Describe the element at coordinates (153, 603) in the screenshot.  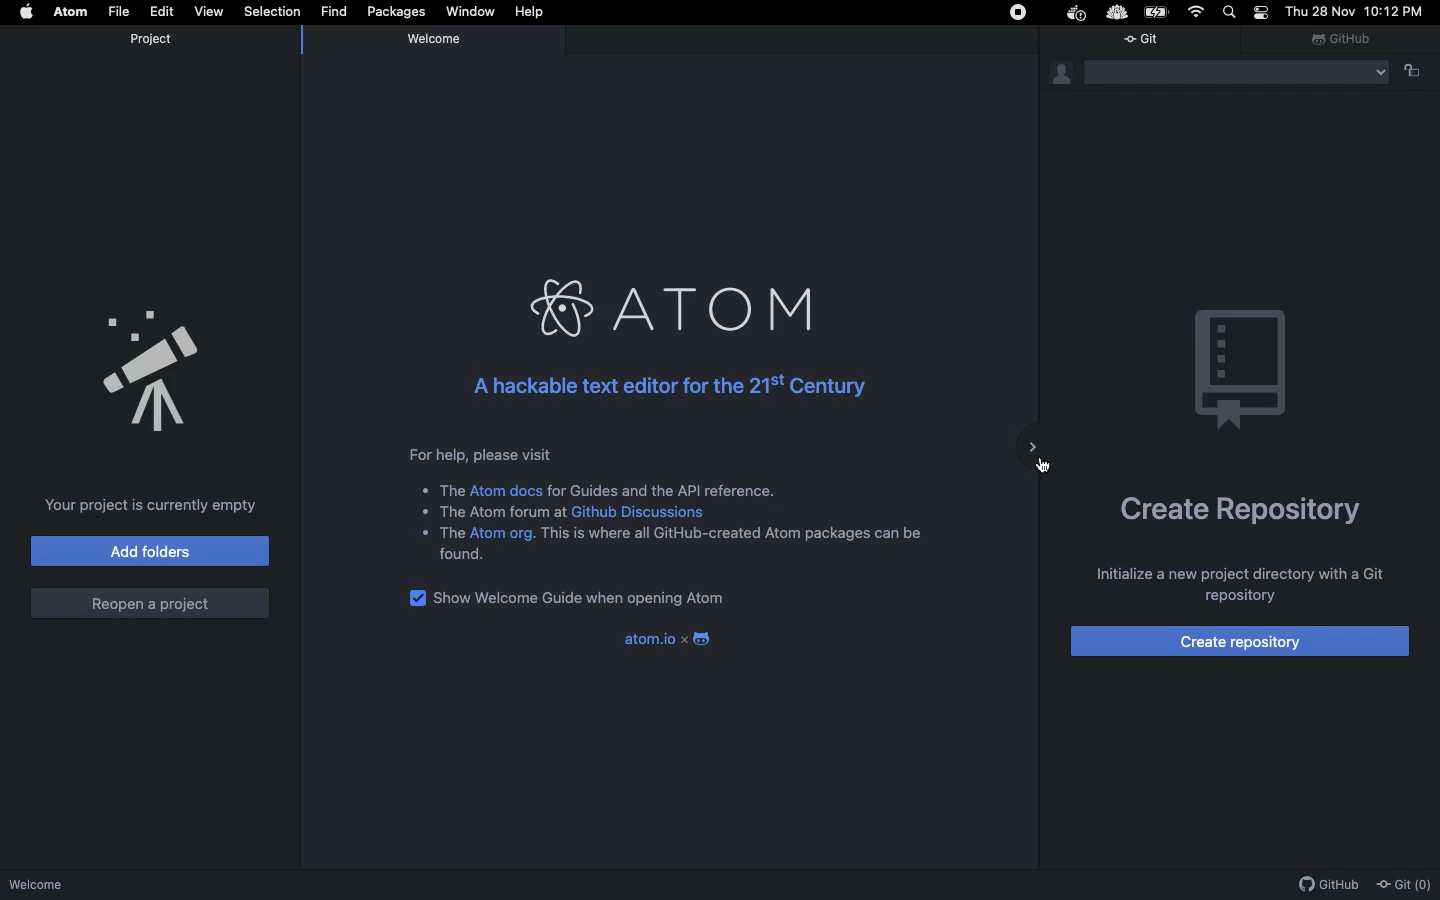
I see `Reopen a project` at that location.